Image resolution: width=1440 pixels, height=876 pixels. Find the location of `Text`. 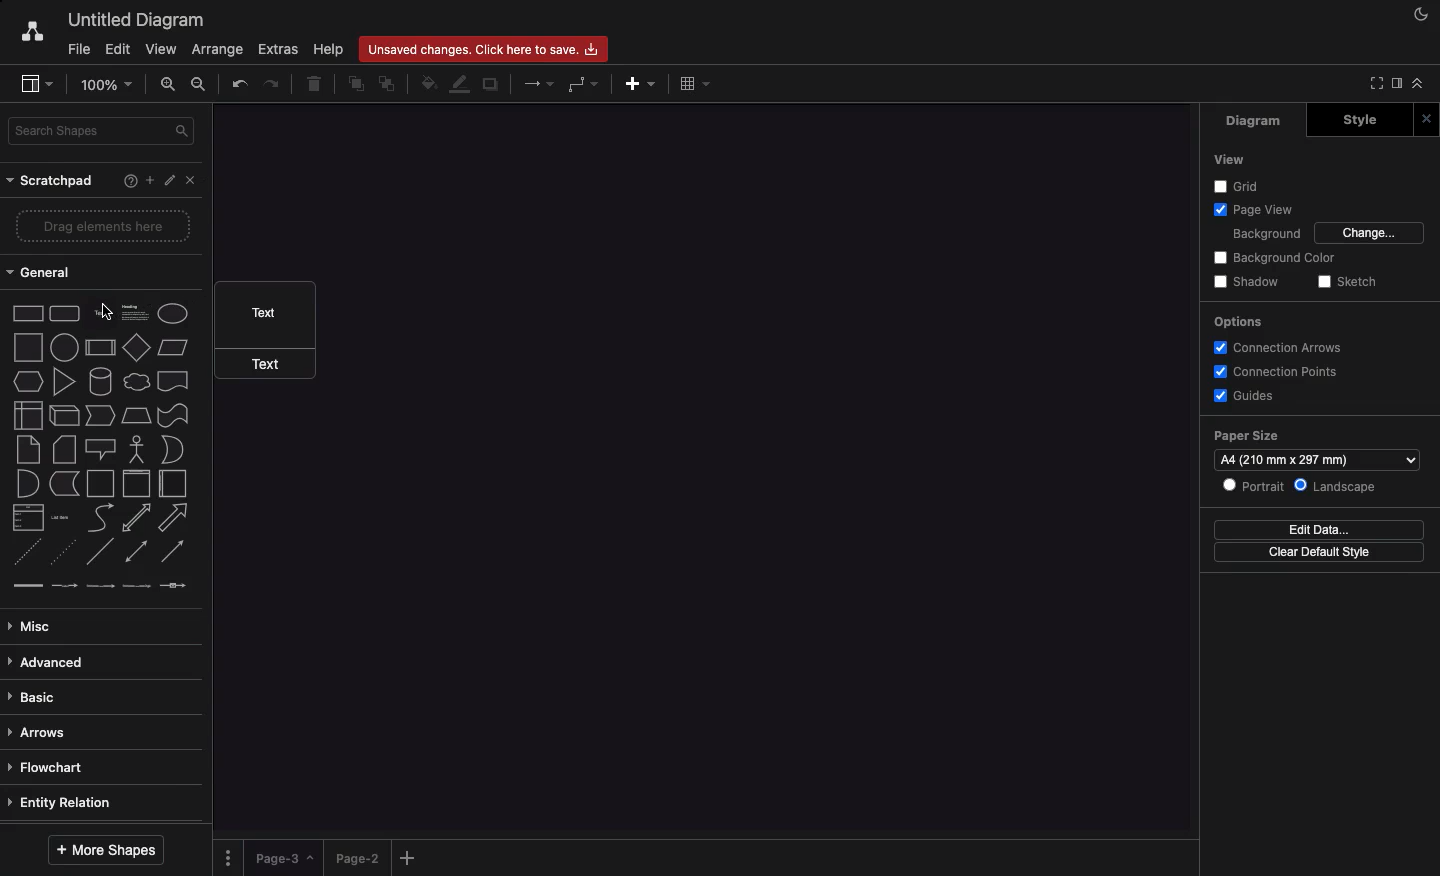

Text is located at coordinates (263, 314).